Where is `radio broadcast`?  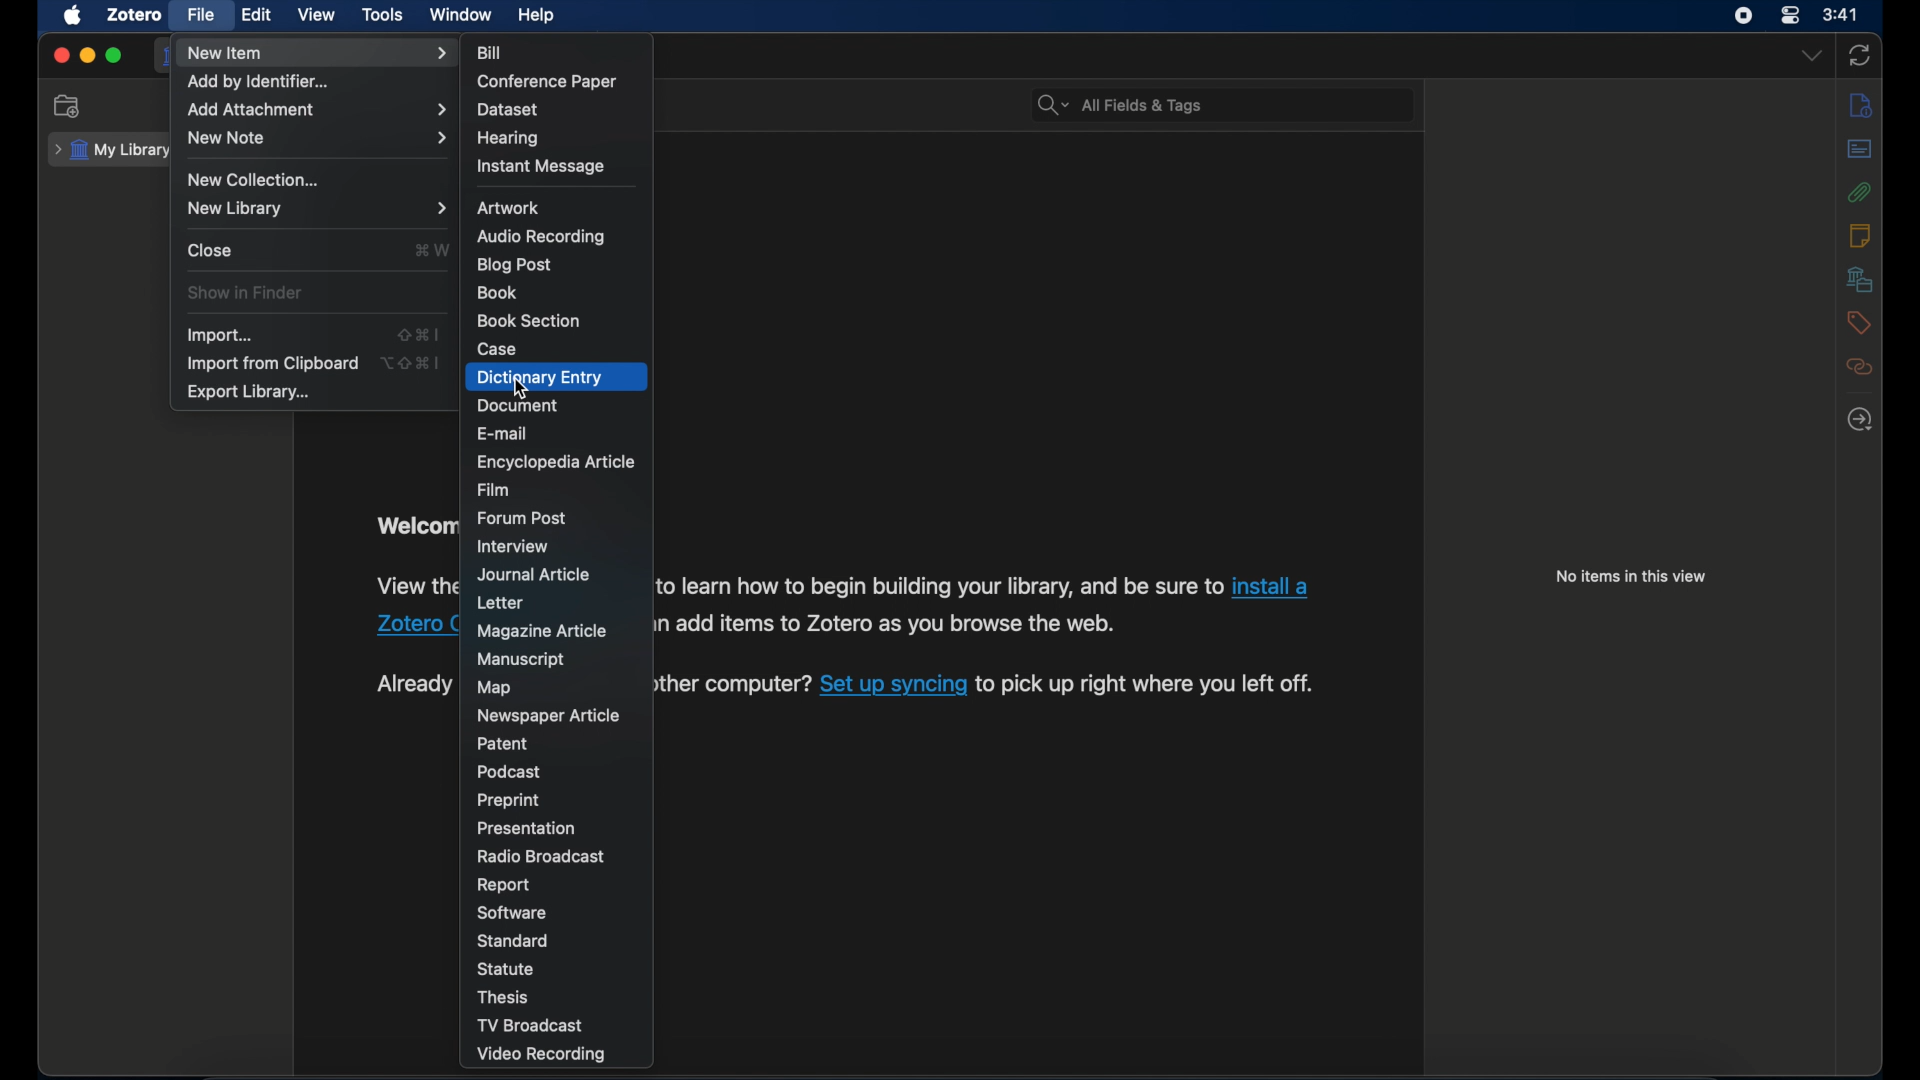 radio broadcast is located at coordinates (542, 857).